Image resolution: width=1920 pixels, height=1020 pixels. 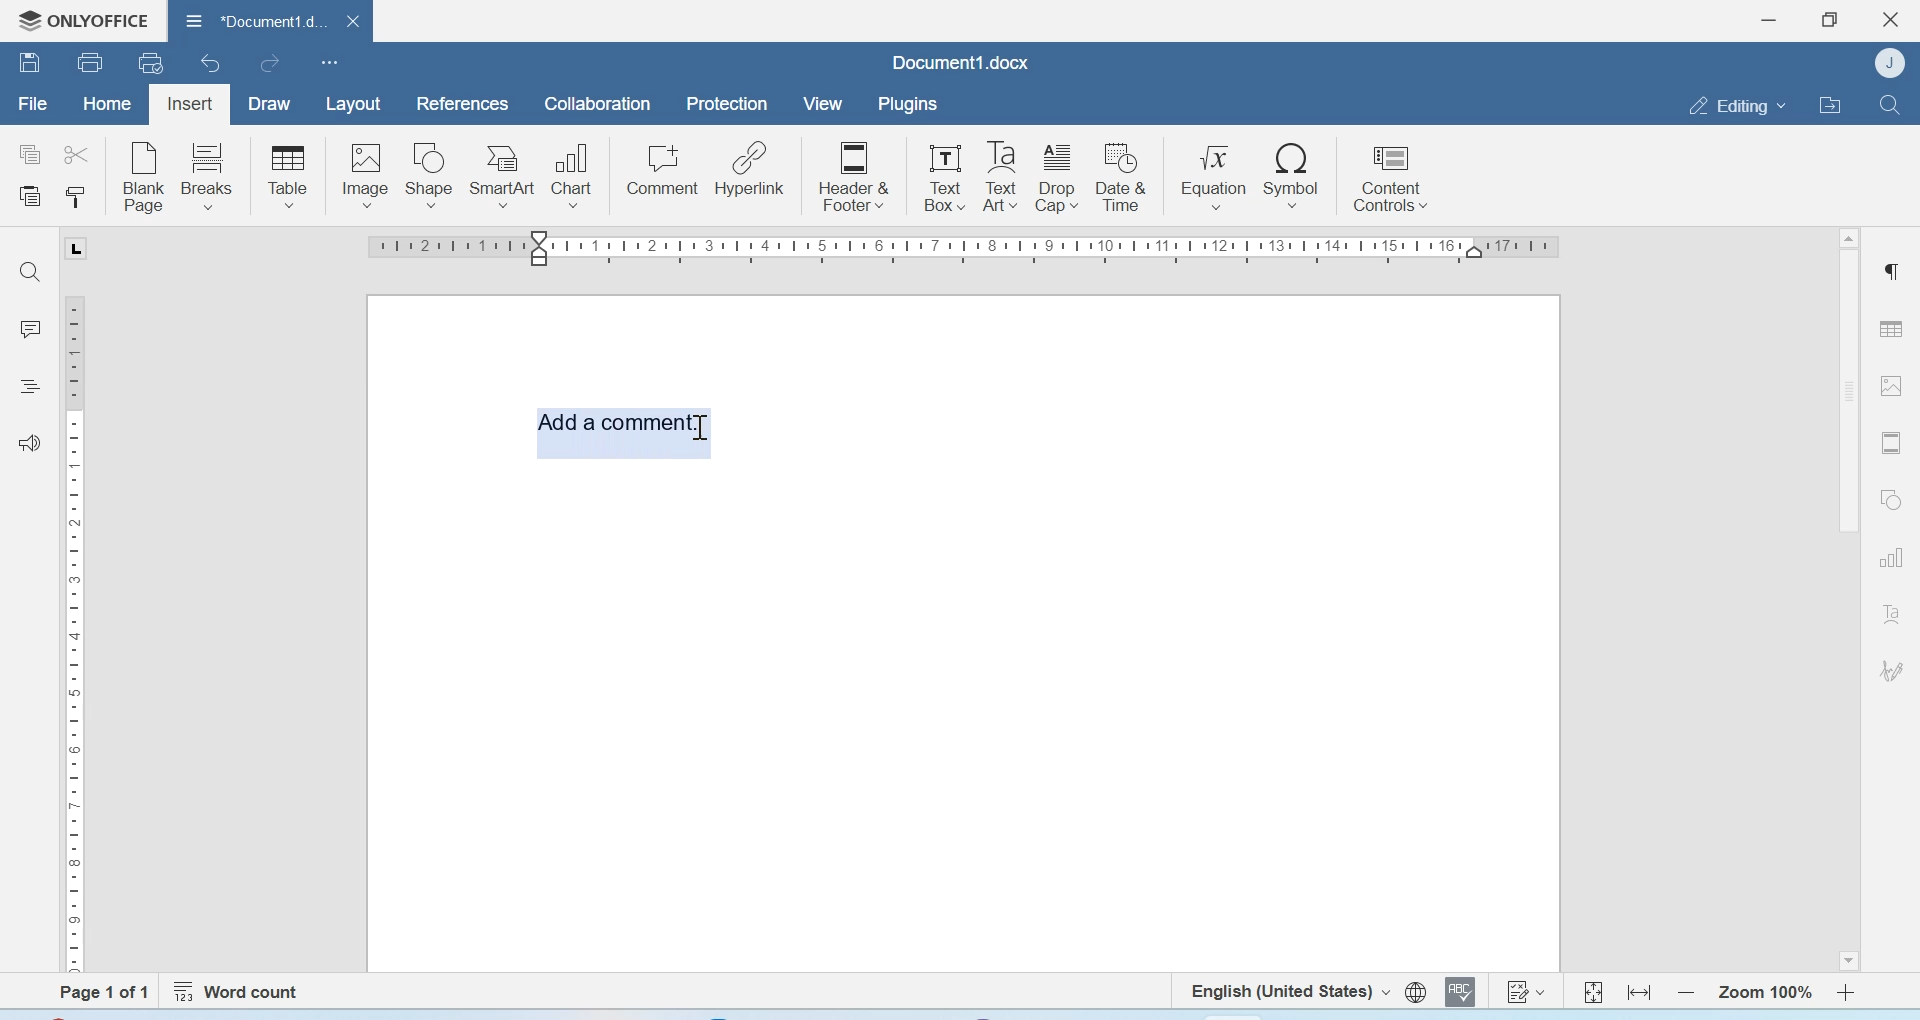 I want to click on Plugins, so click(x=906, y=104).